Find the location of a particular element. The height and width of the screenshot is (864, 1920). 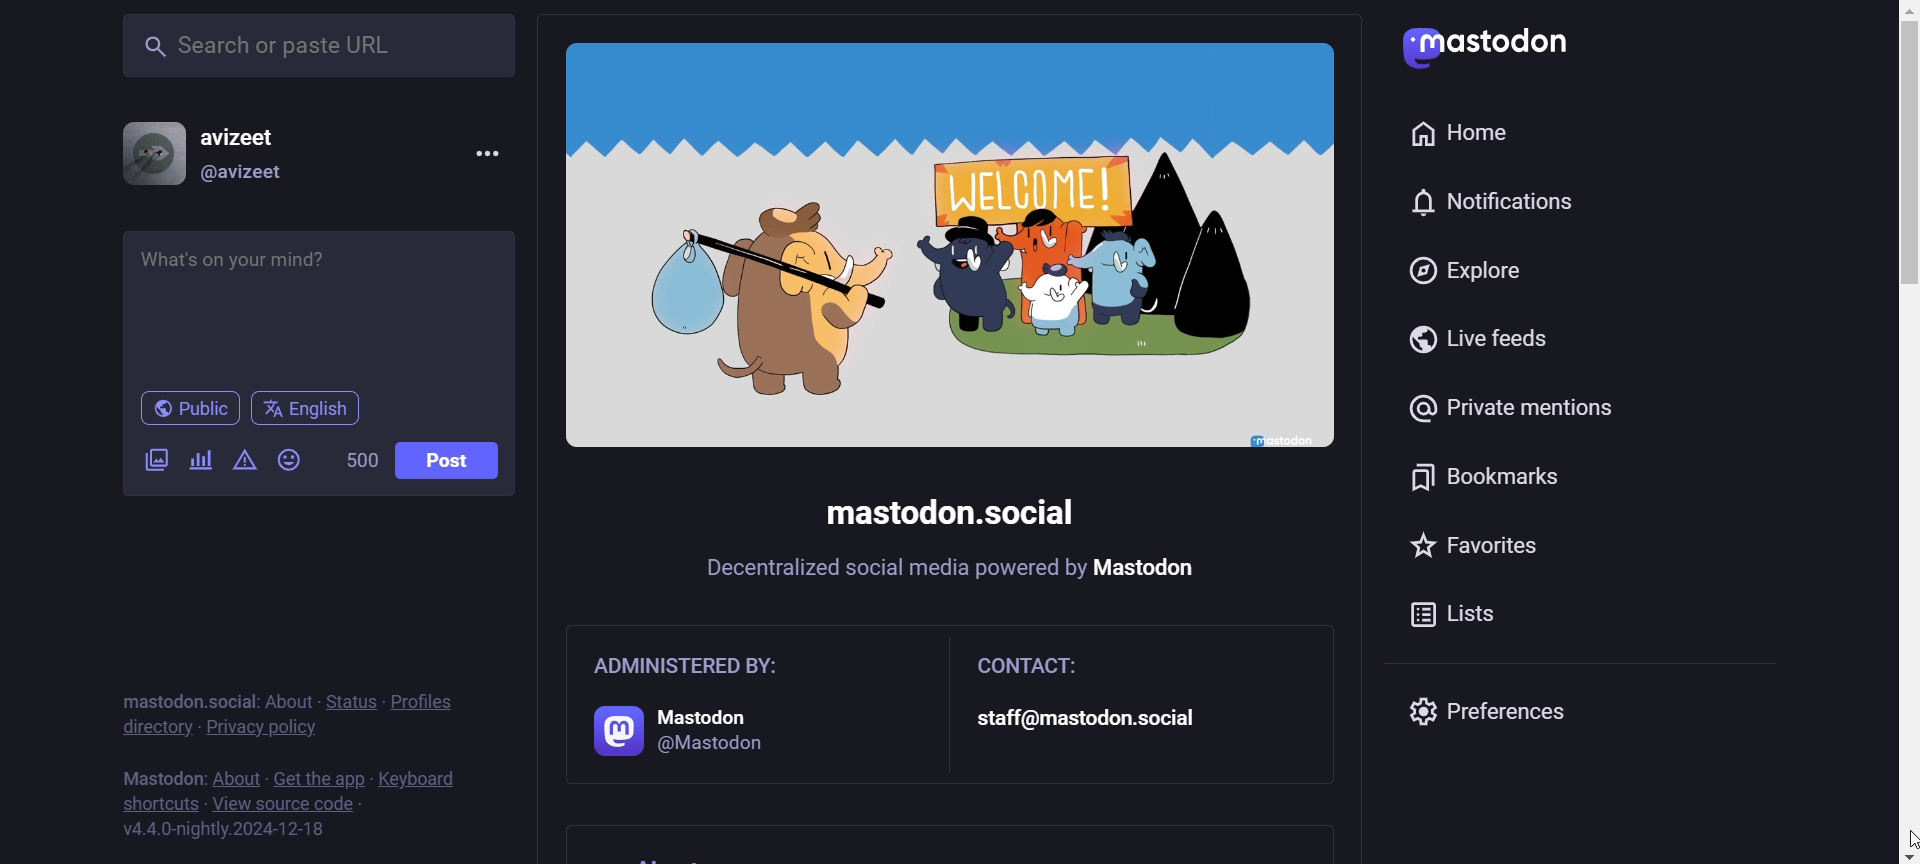

add emojis is located at coordinates (294, 459).